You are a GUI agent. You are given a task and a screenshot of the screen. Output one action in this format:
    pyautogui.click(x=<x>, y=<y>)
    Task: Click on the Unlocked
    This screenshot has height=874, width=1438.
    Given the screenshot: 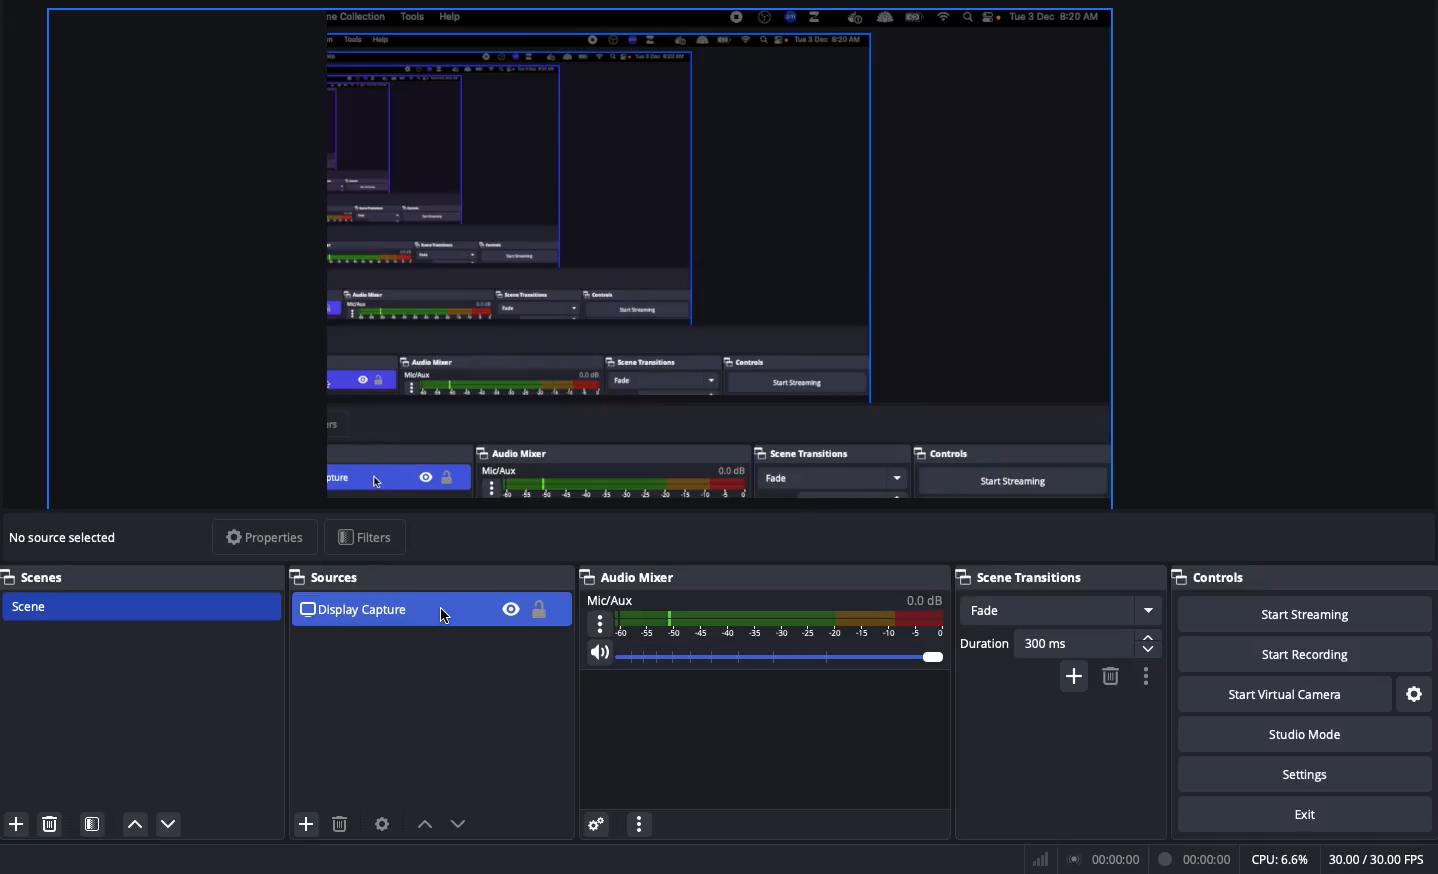 What is the action you would take?
    pyautogui.click(x=539, y=611)
    